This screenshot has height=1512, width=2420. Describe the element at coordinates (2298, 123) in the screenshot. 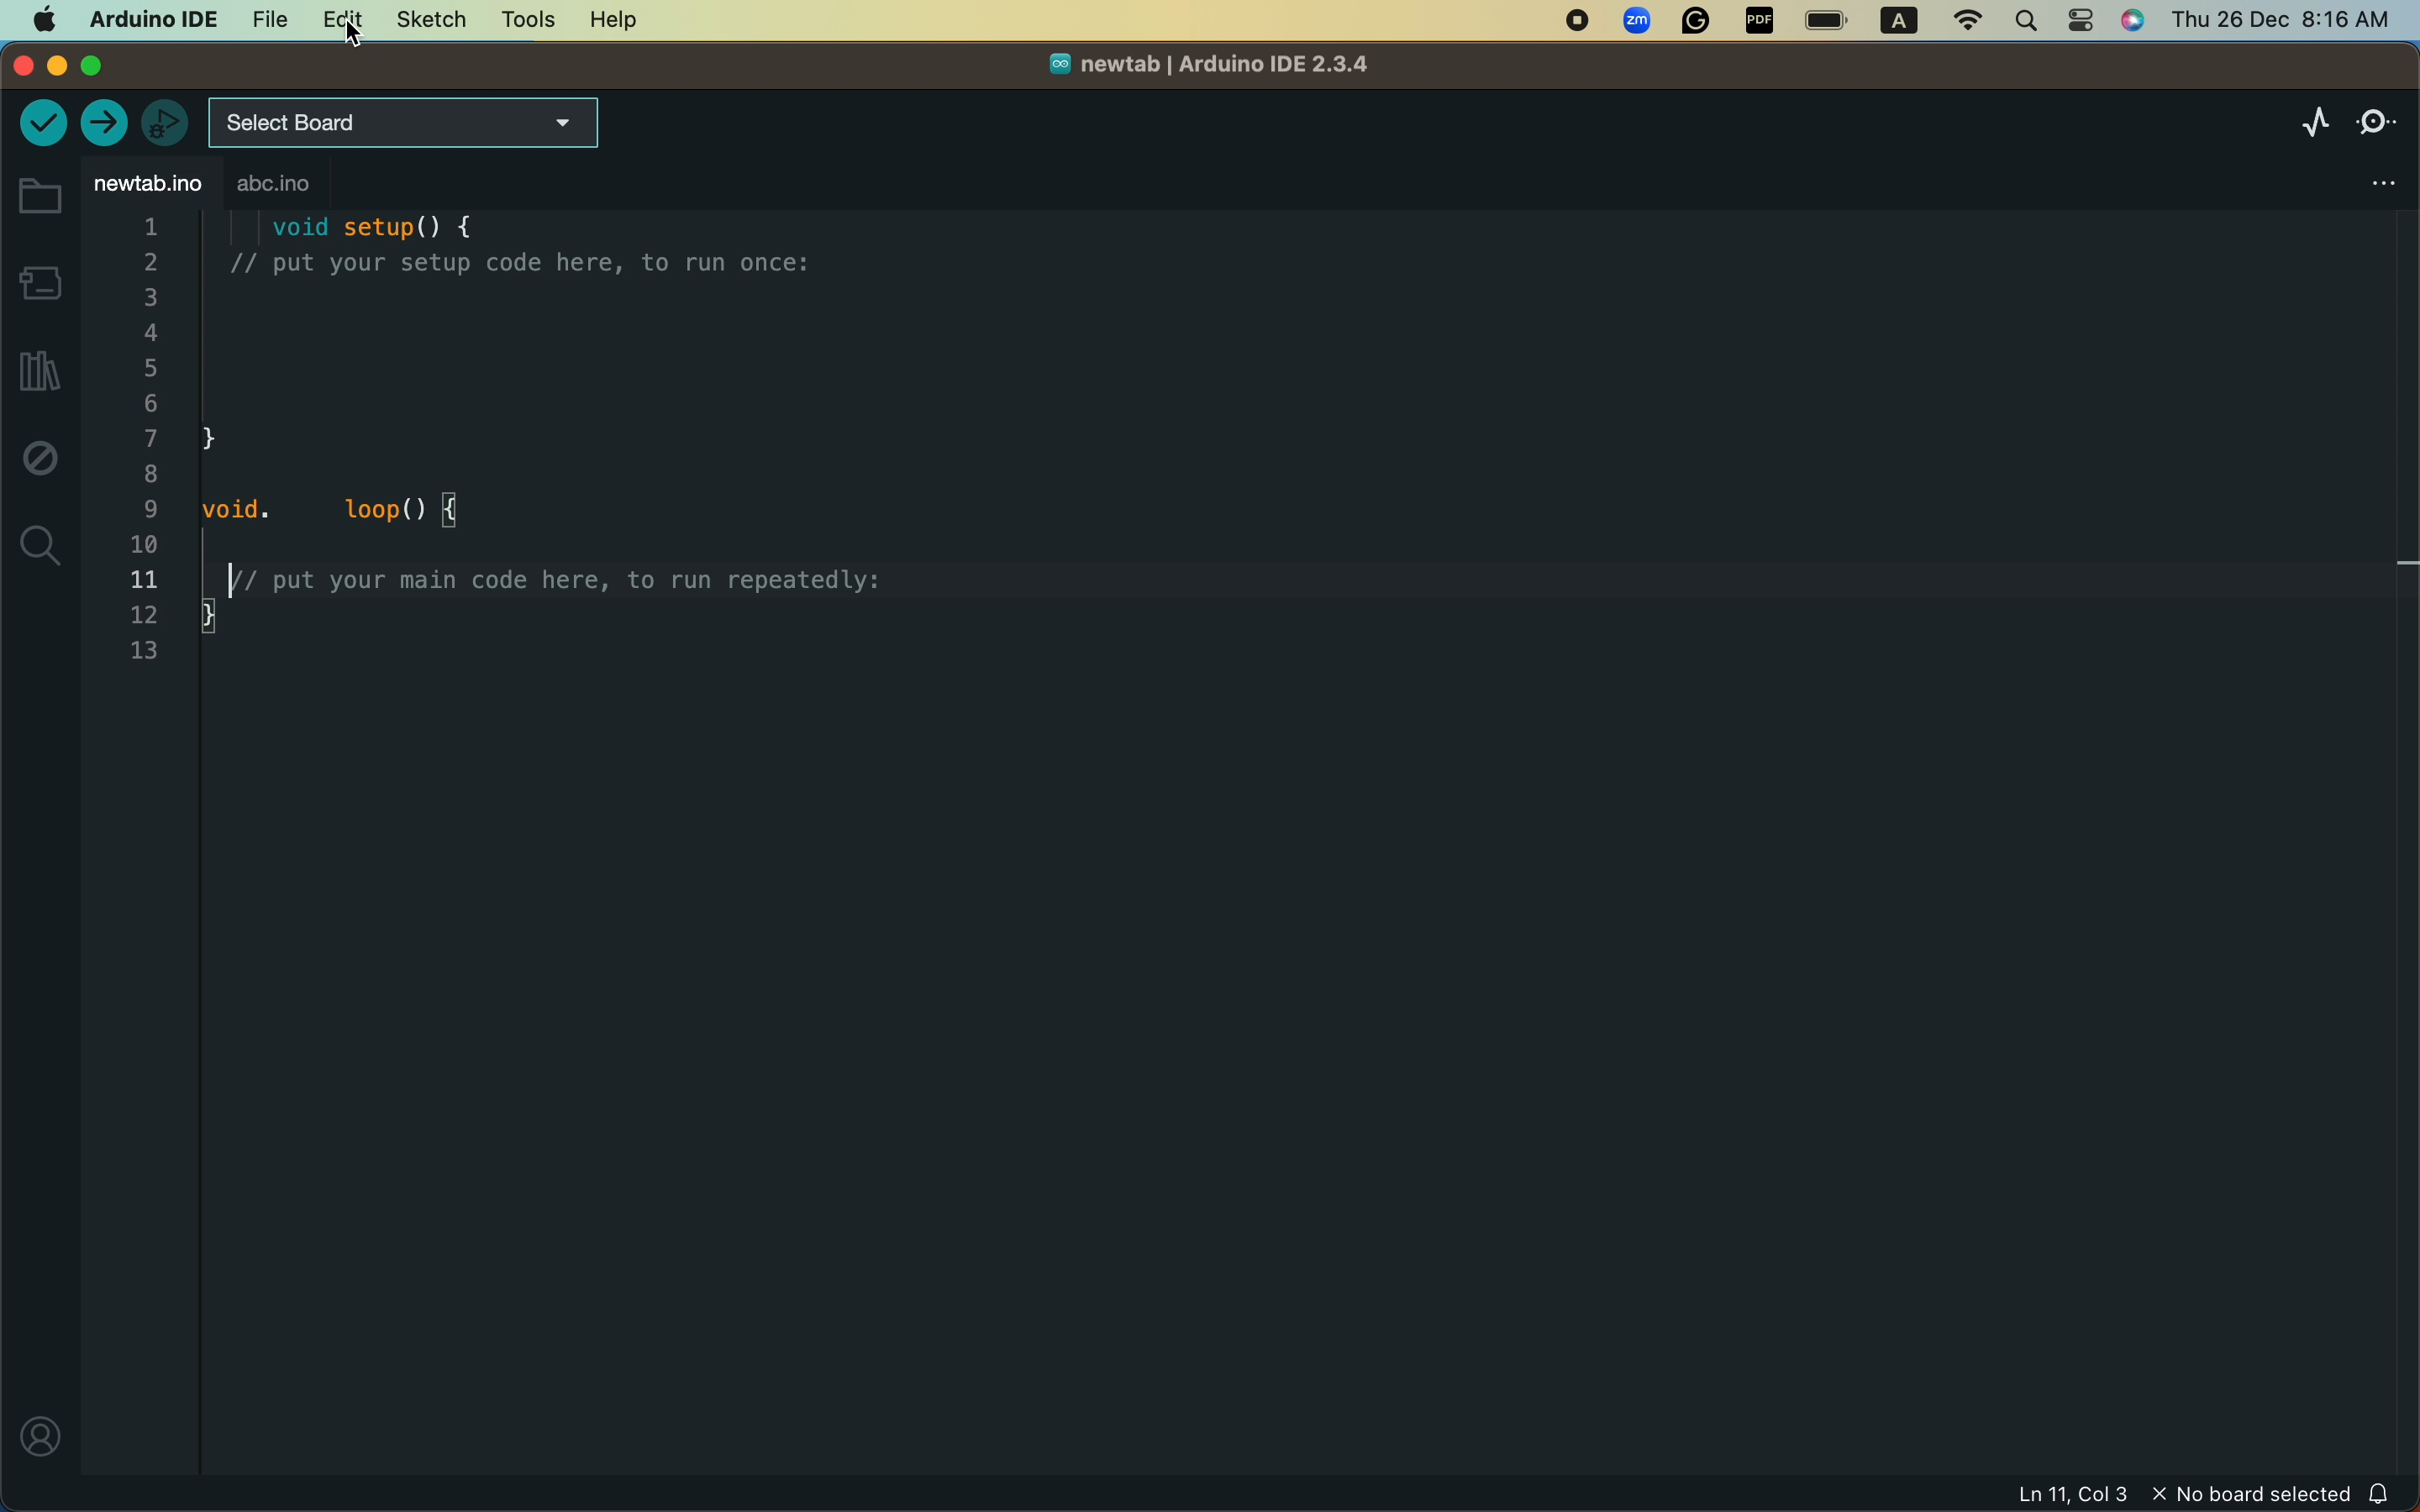

I see `serial plotter` at that location.